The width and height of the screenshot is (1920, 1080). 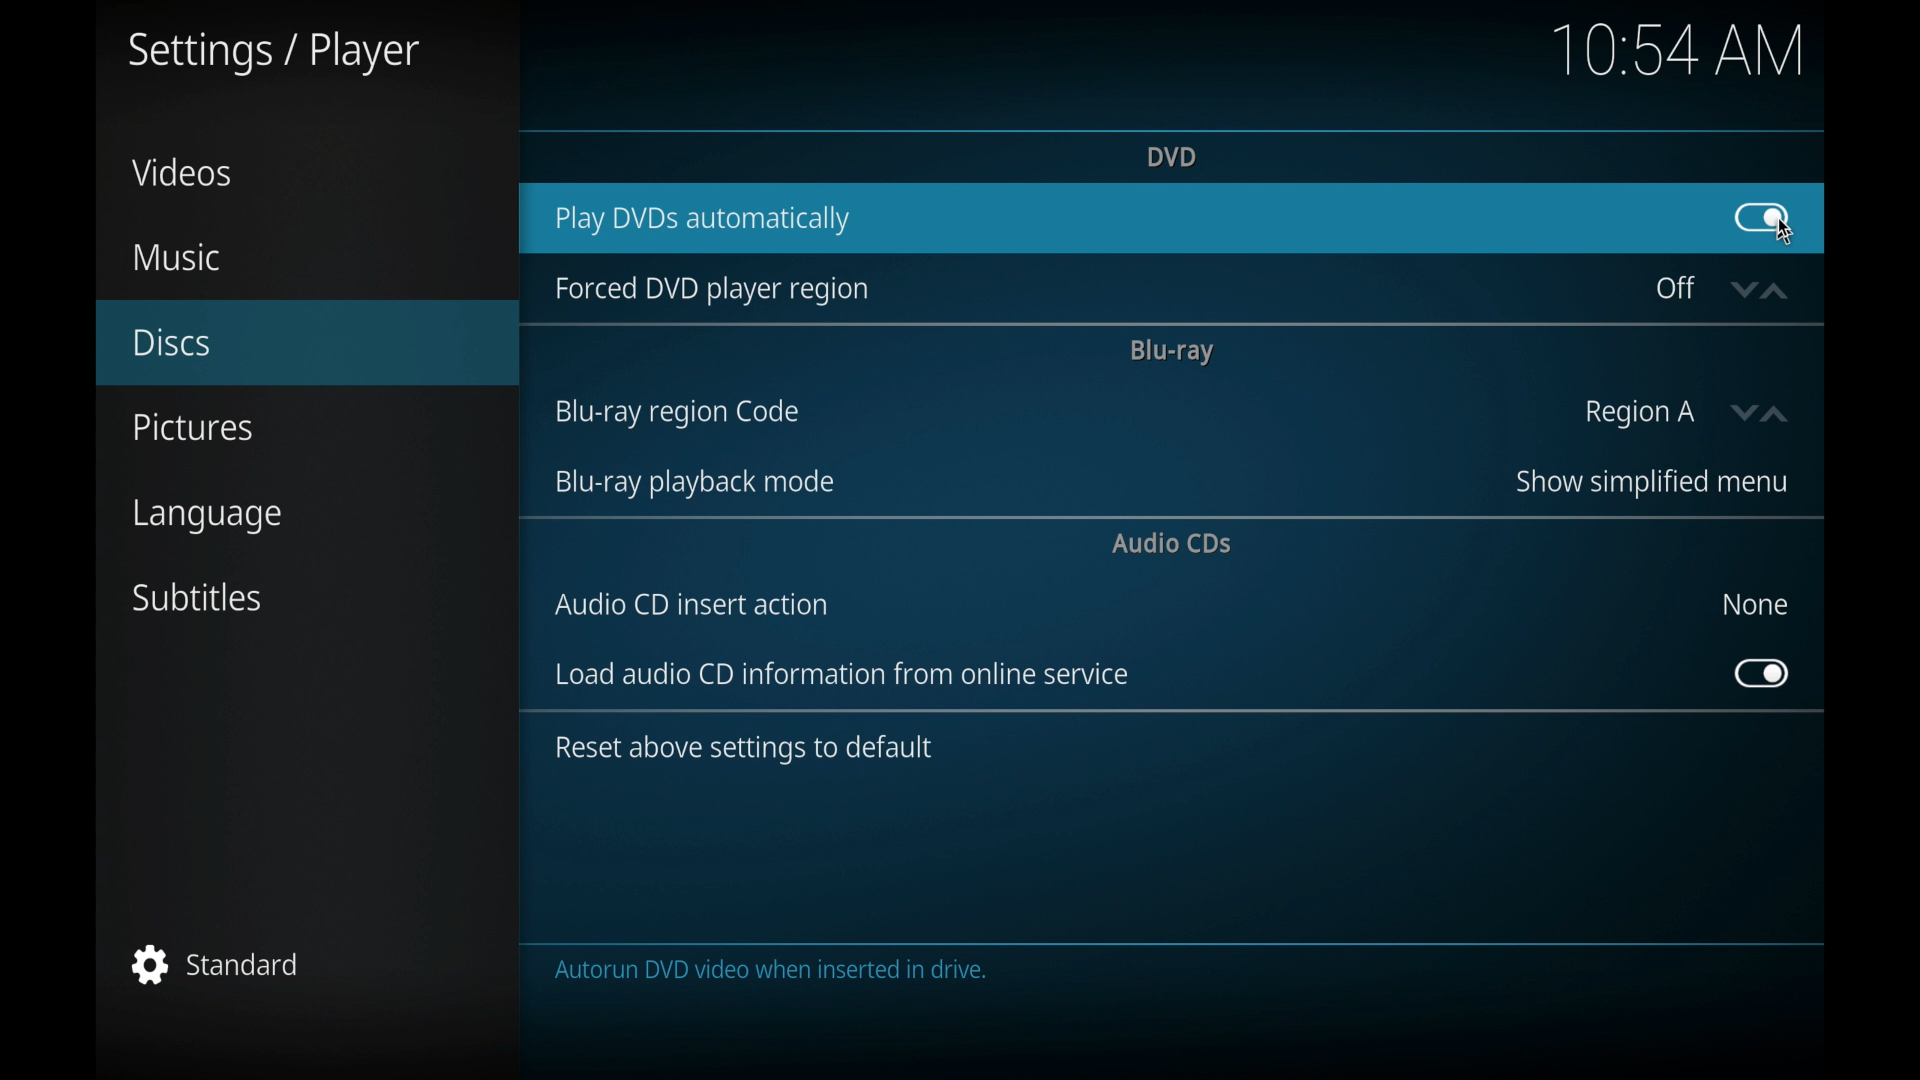 I want to click on cursor, so click(x=1784, y=235).